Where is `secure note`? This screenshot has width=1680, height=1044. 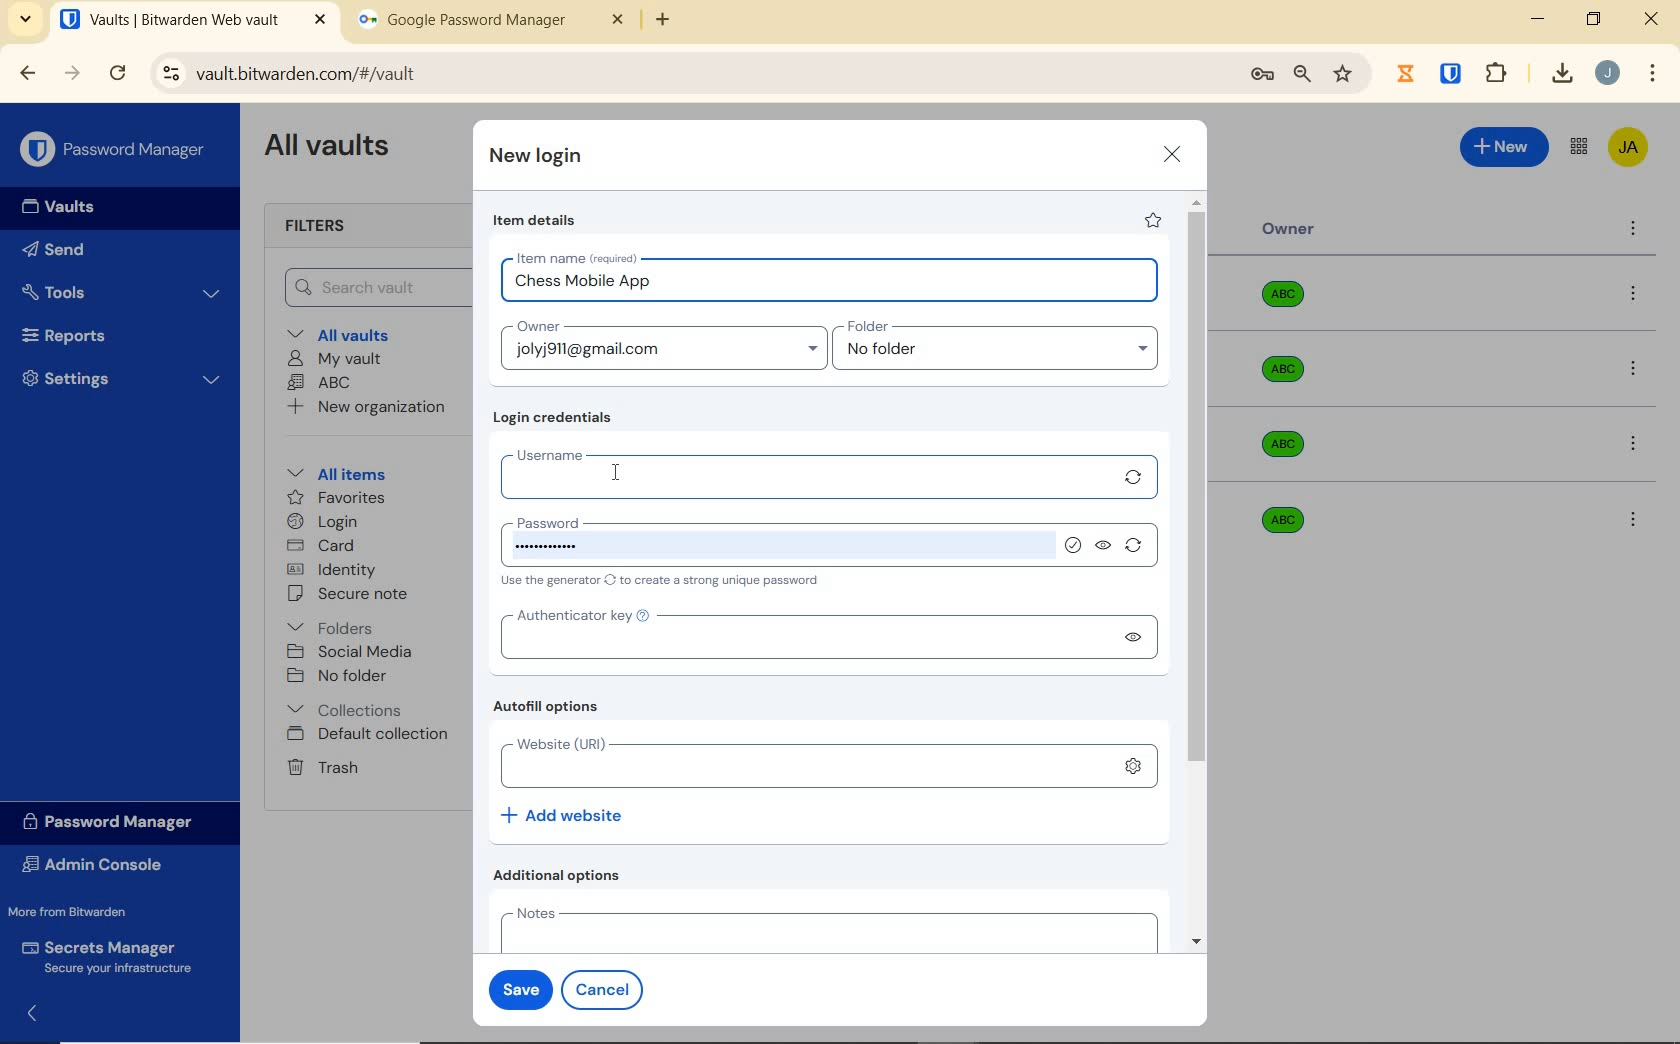 secure note is located at coordinates (354, 594).